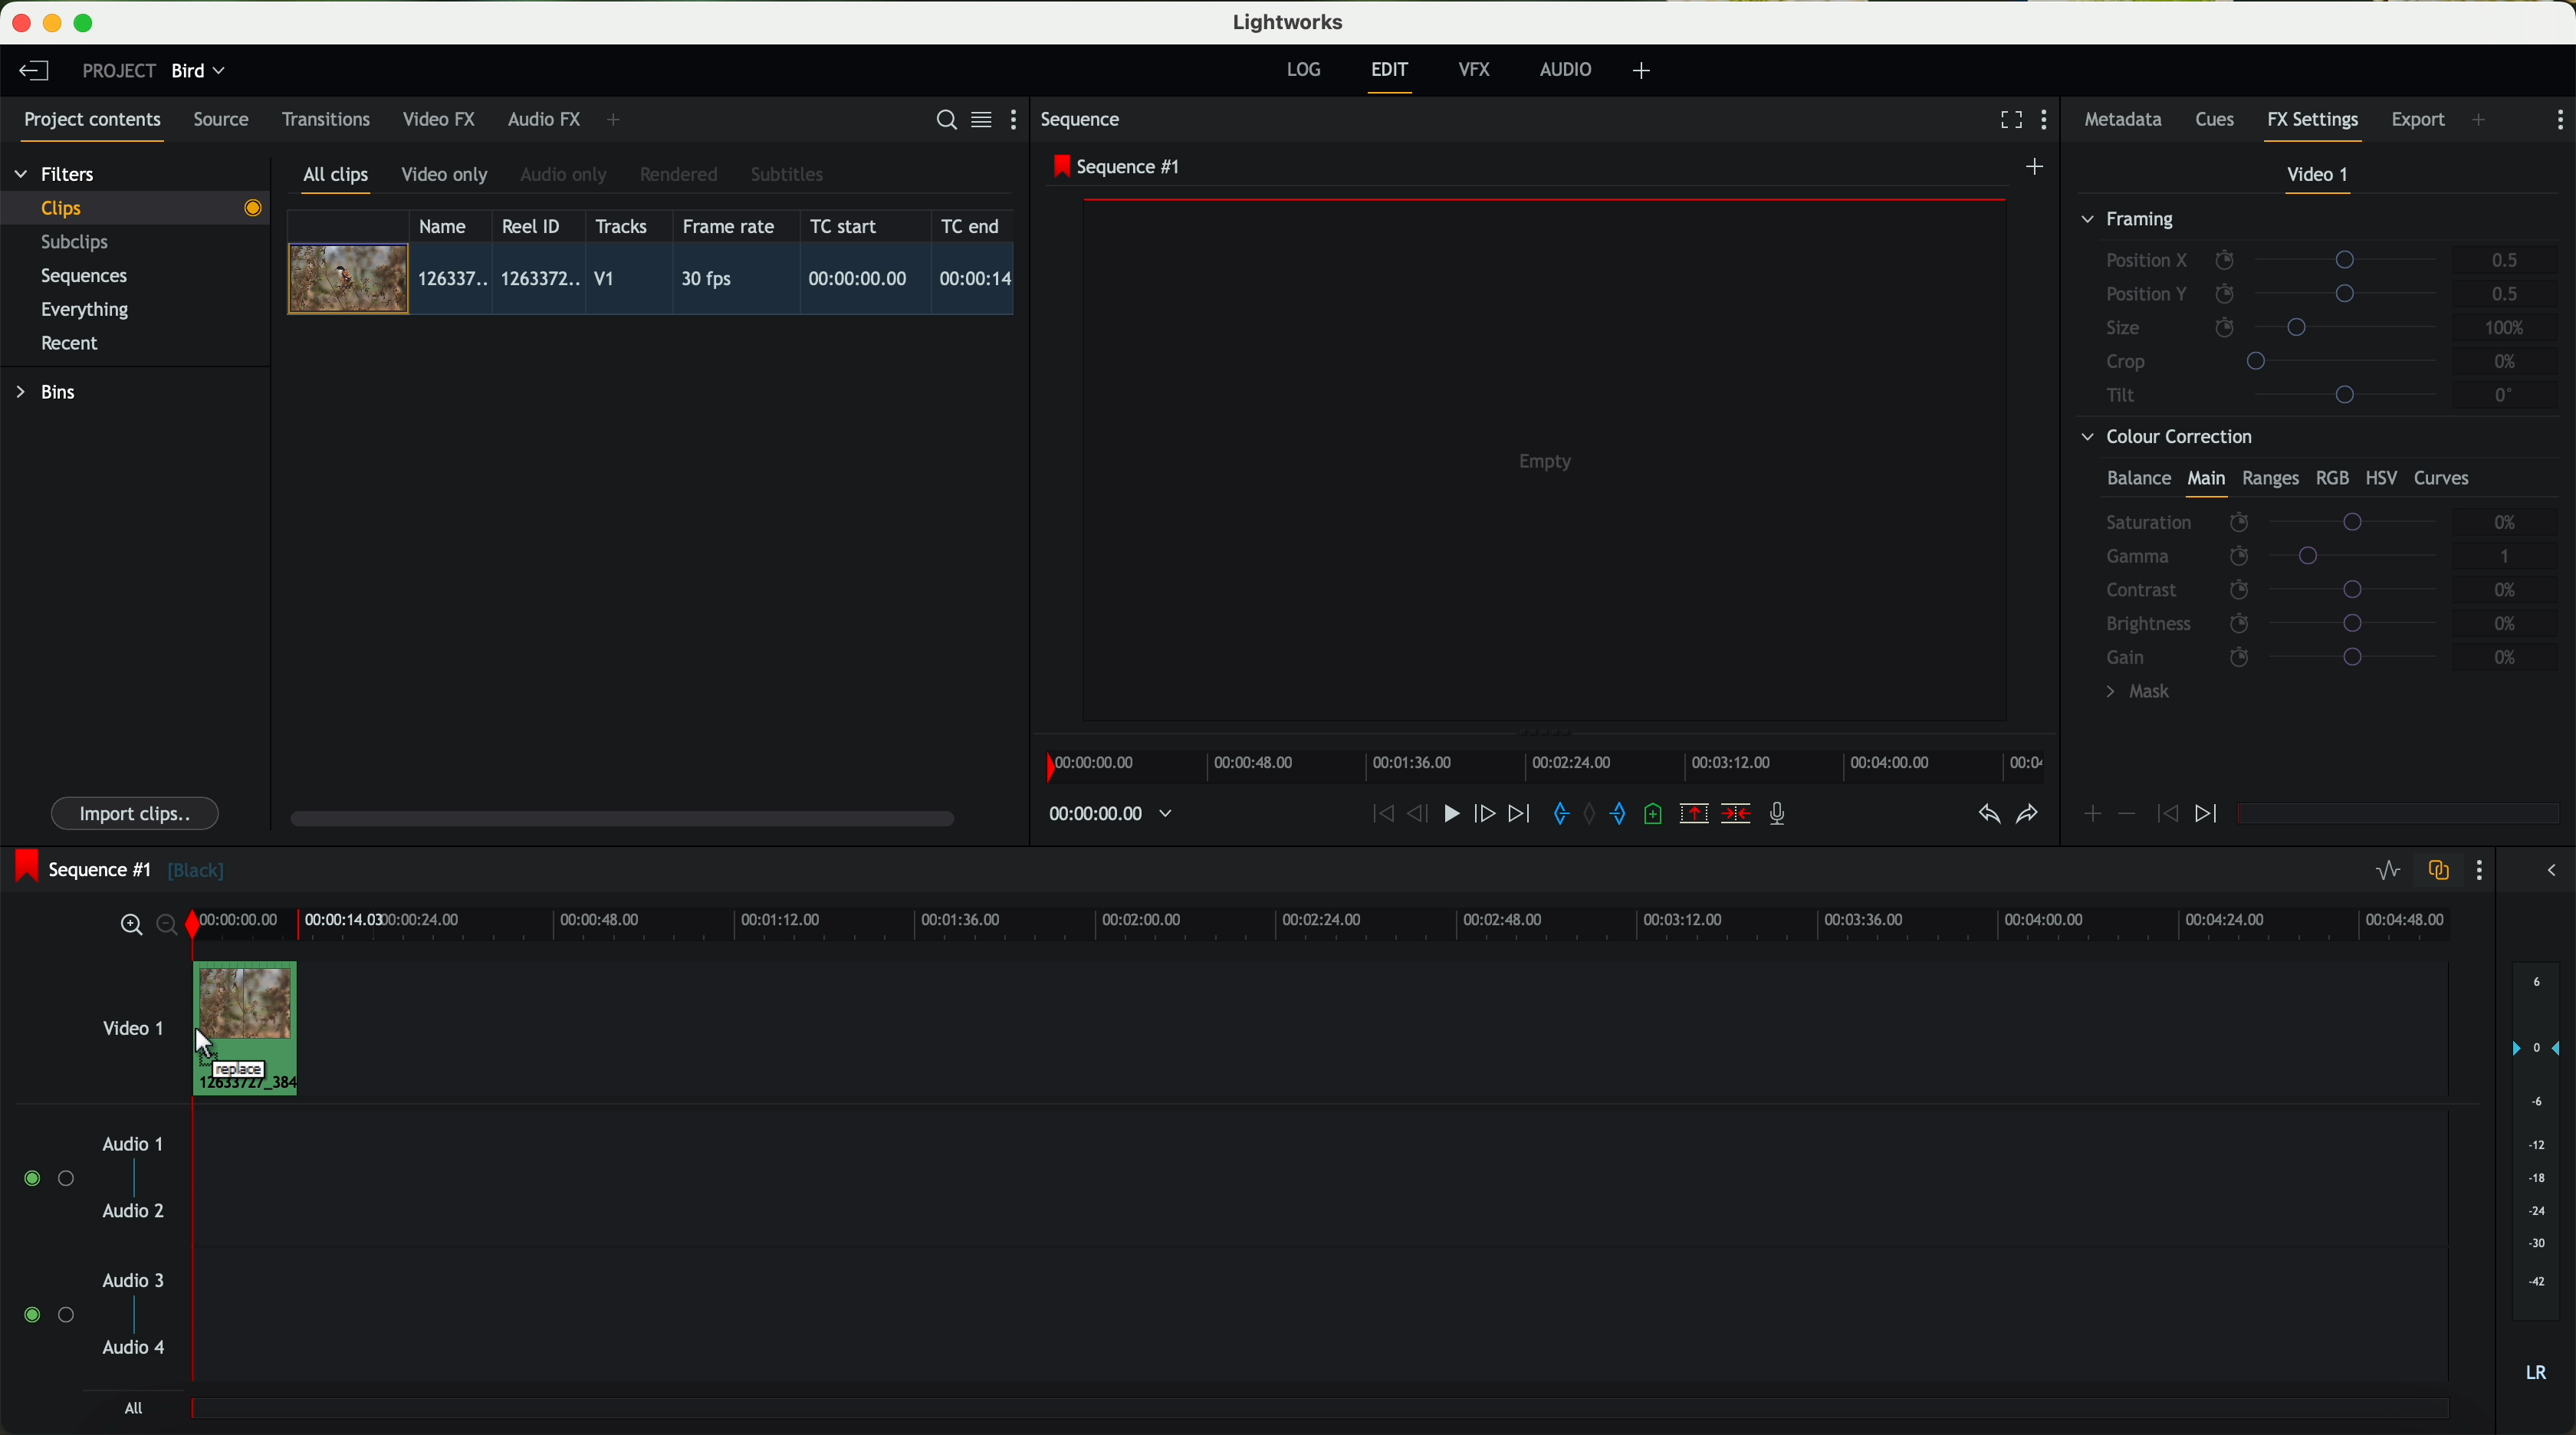  What do you see at coordinates (198, 72) in the screenshot?
I see `bird` at bounding box center [198, 72].